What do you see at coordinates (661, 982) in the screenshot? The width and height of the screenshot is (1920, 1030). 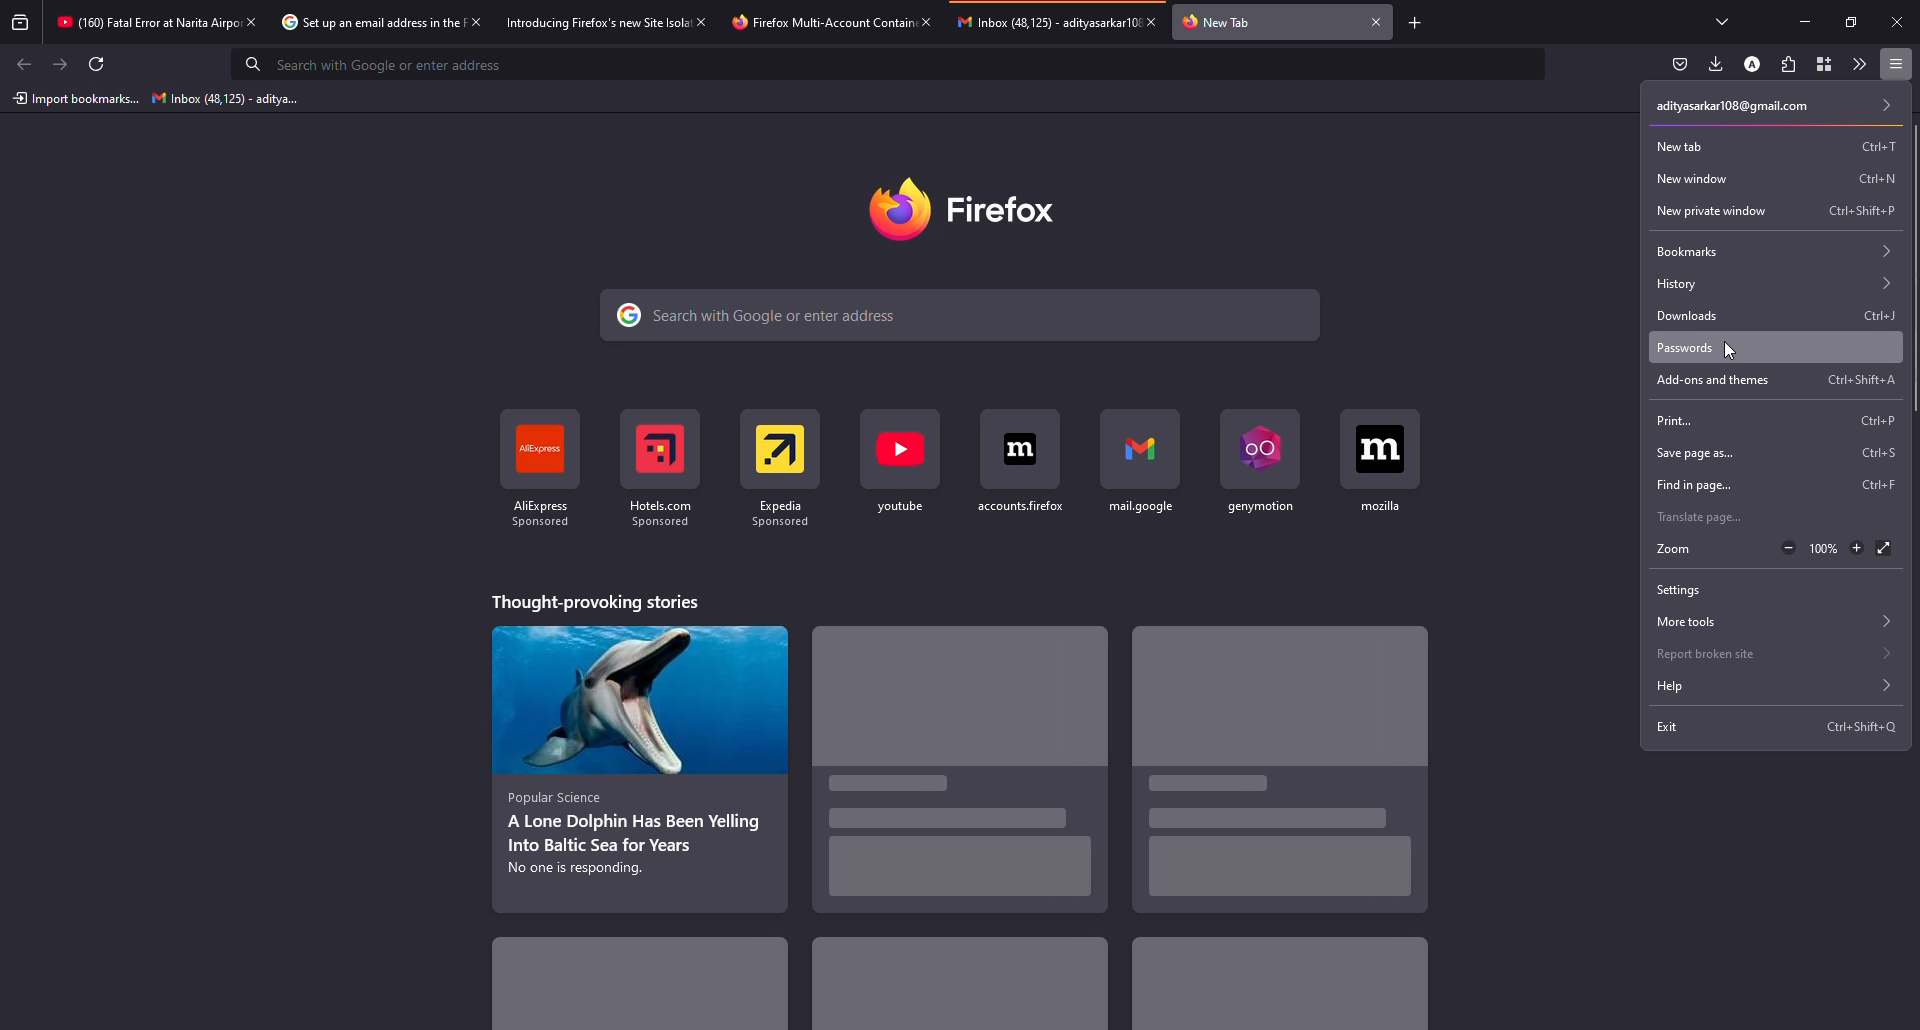 I see `stories` at bounding box center [661, 982].